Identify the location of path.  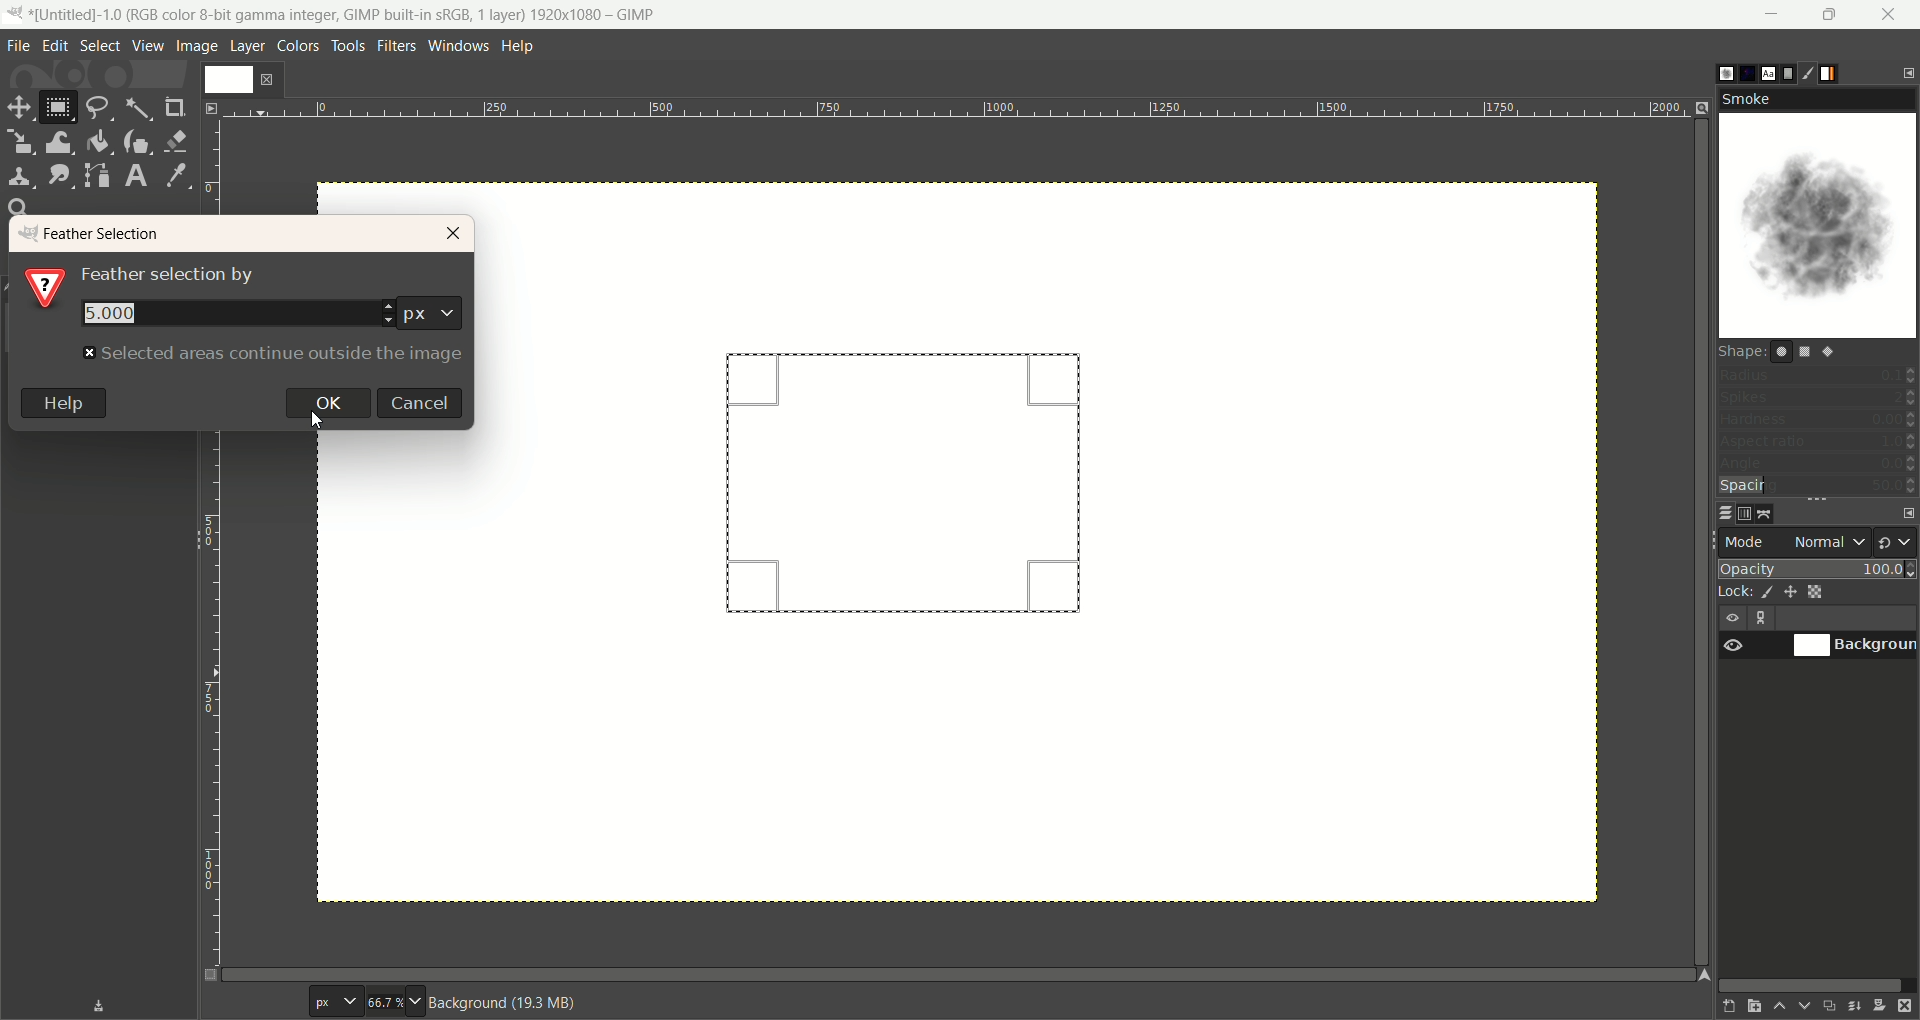
(1765, 513).